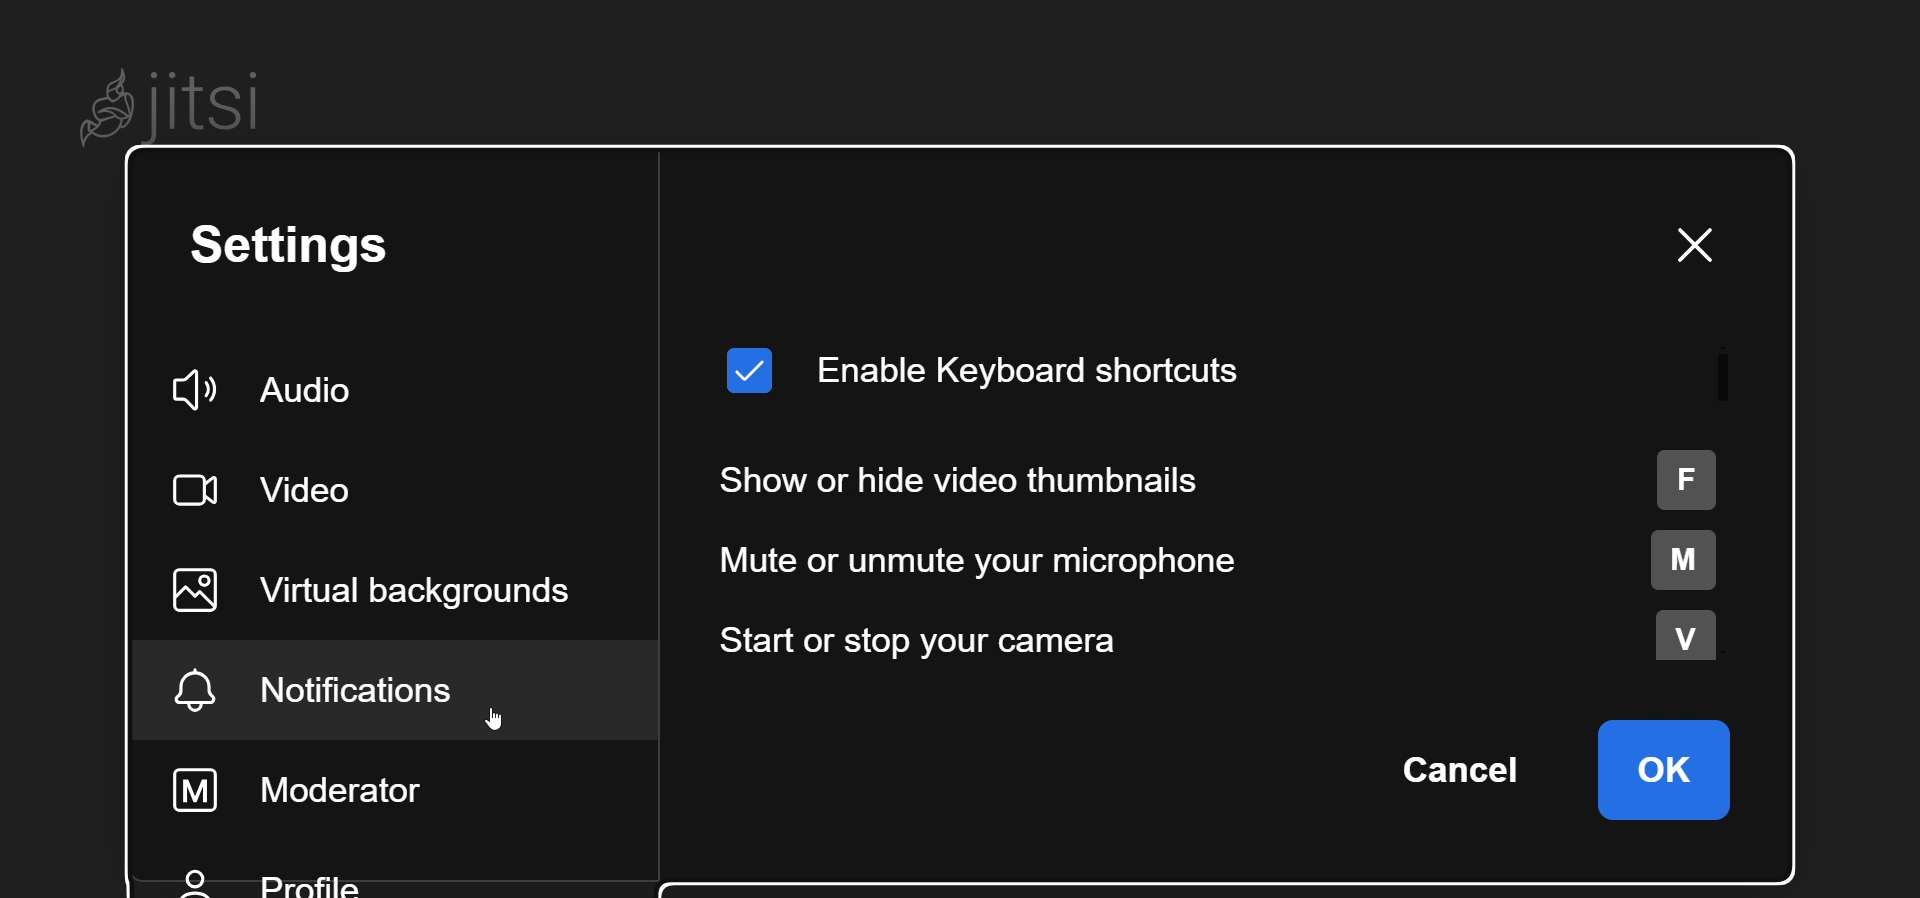  What do you see at coordinates (400, 592) in the screenshot?
I see `virtual background` at bounding box center [400, 592].